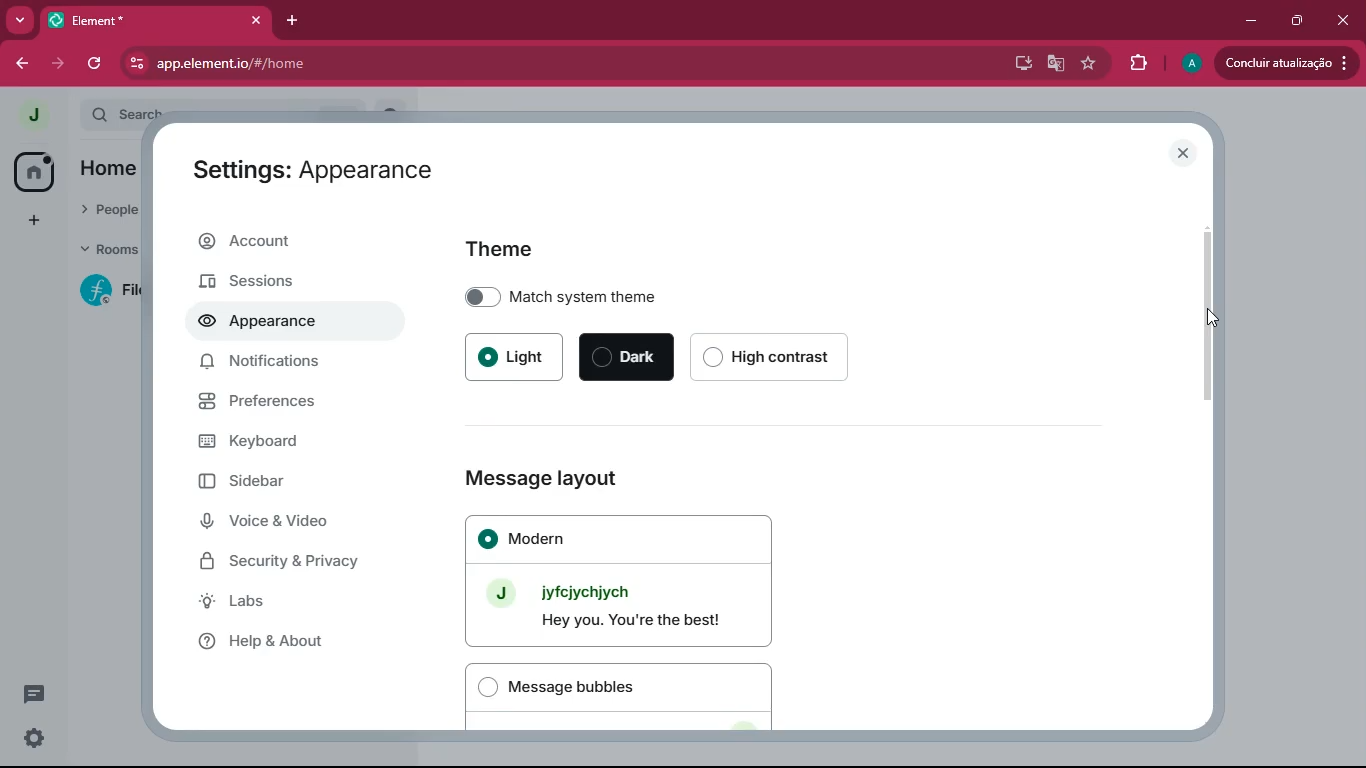 This screenshot has height=768, width=1366. Describe the element at coordinates (22, 21) in the screenshot. I see `more` at that location.